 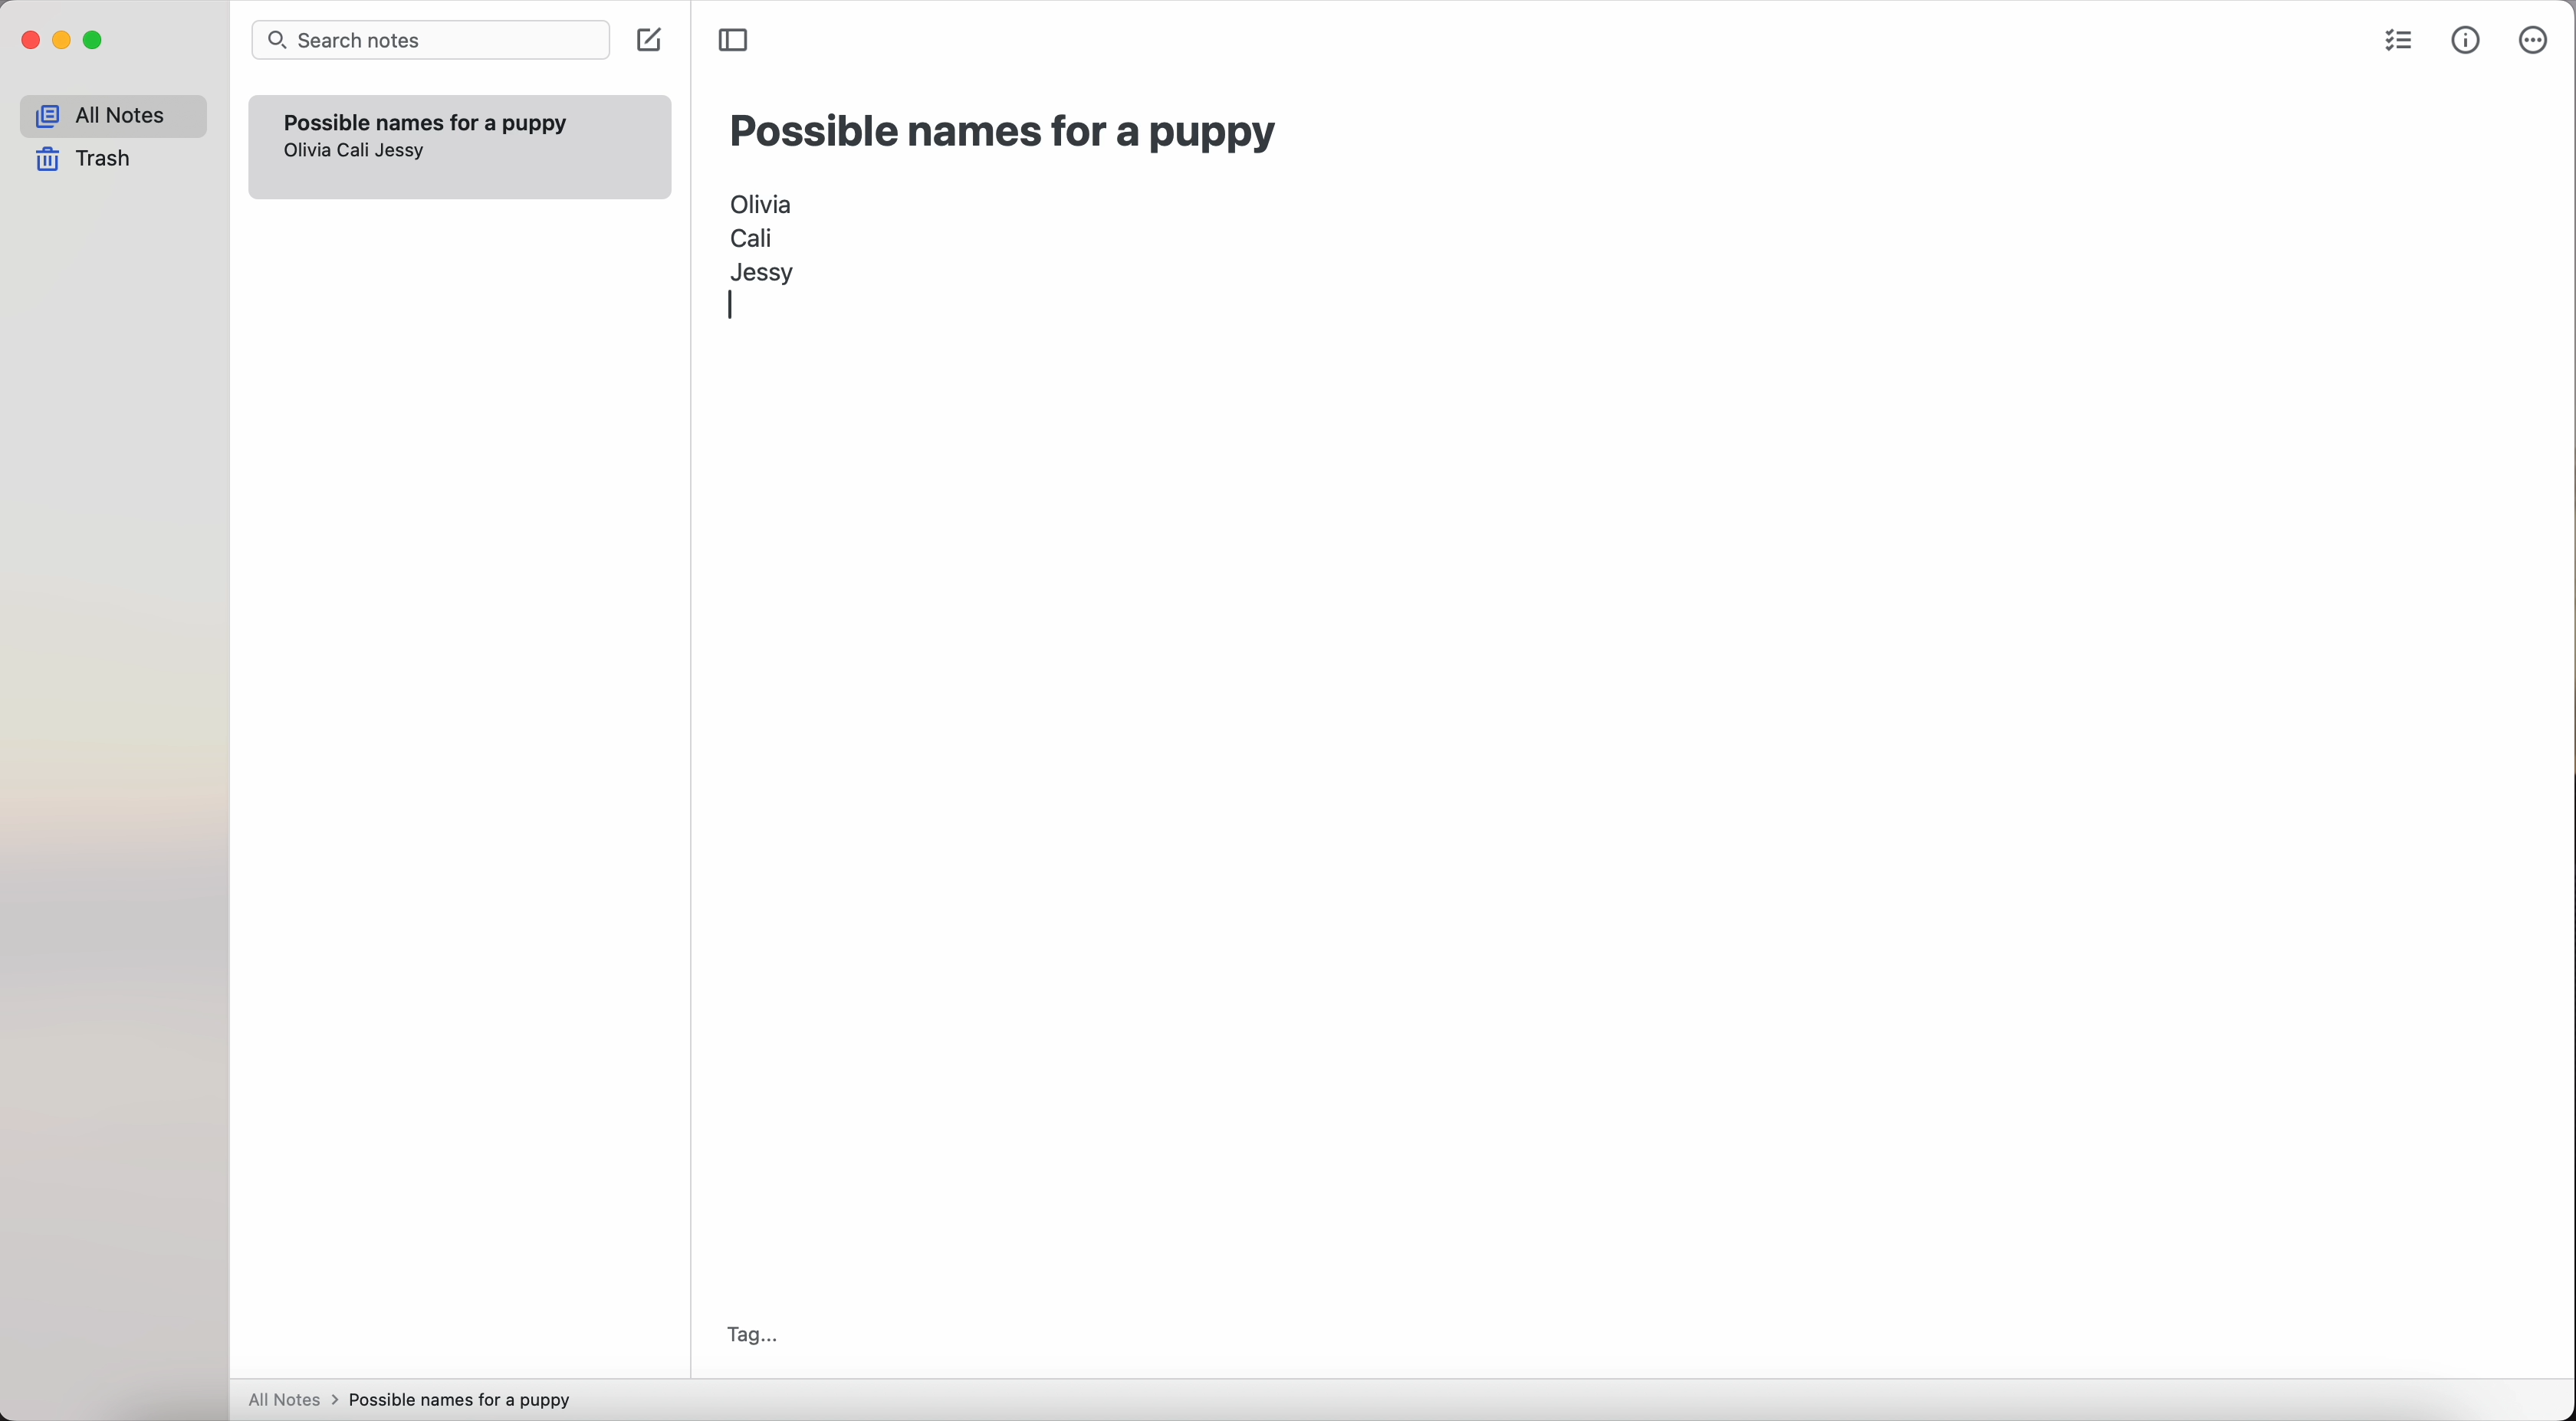 I want to click on create note, so click(x=647, y=42).